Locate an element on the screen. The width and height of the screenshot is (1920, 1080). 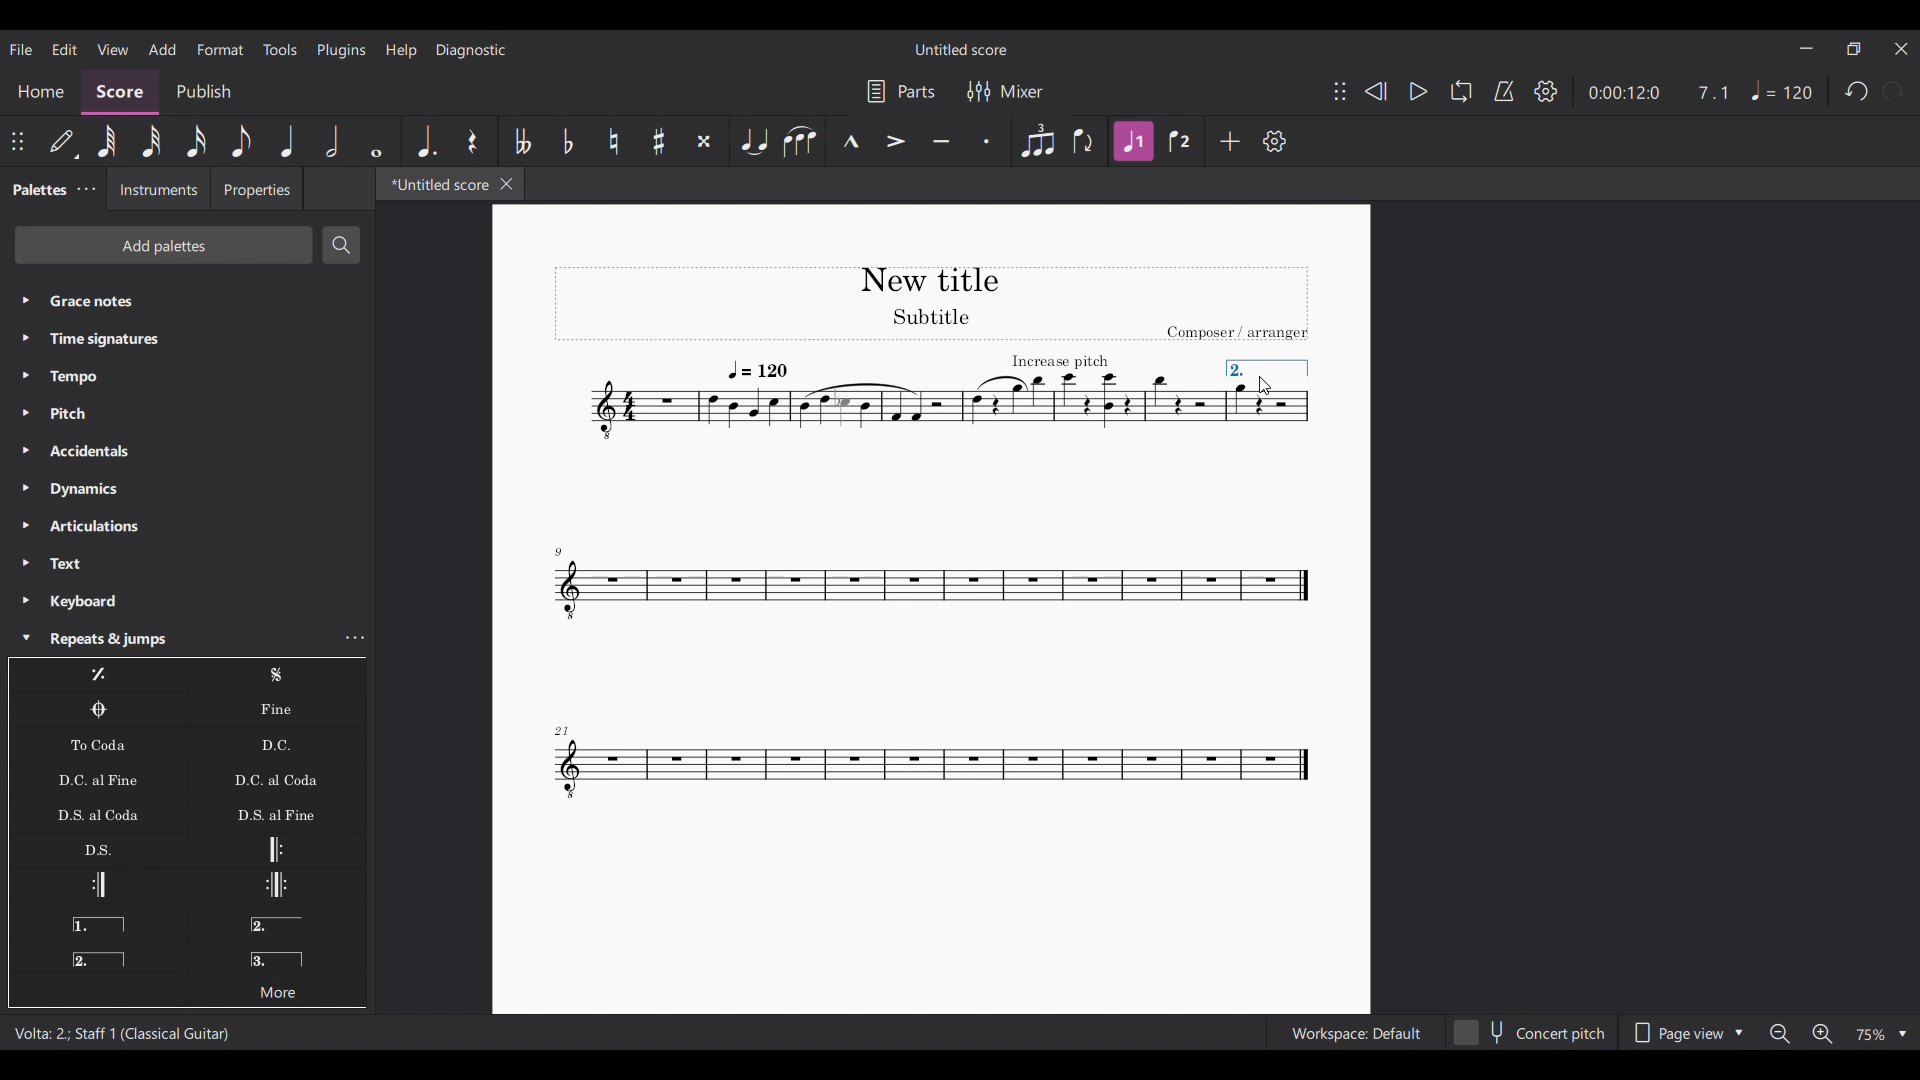
Parts settings is located at coordinates (902, 91).